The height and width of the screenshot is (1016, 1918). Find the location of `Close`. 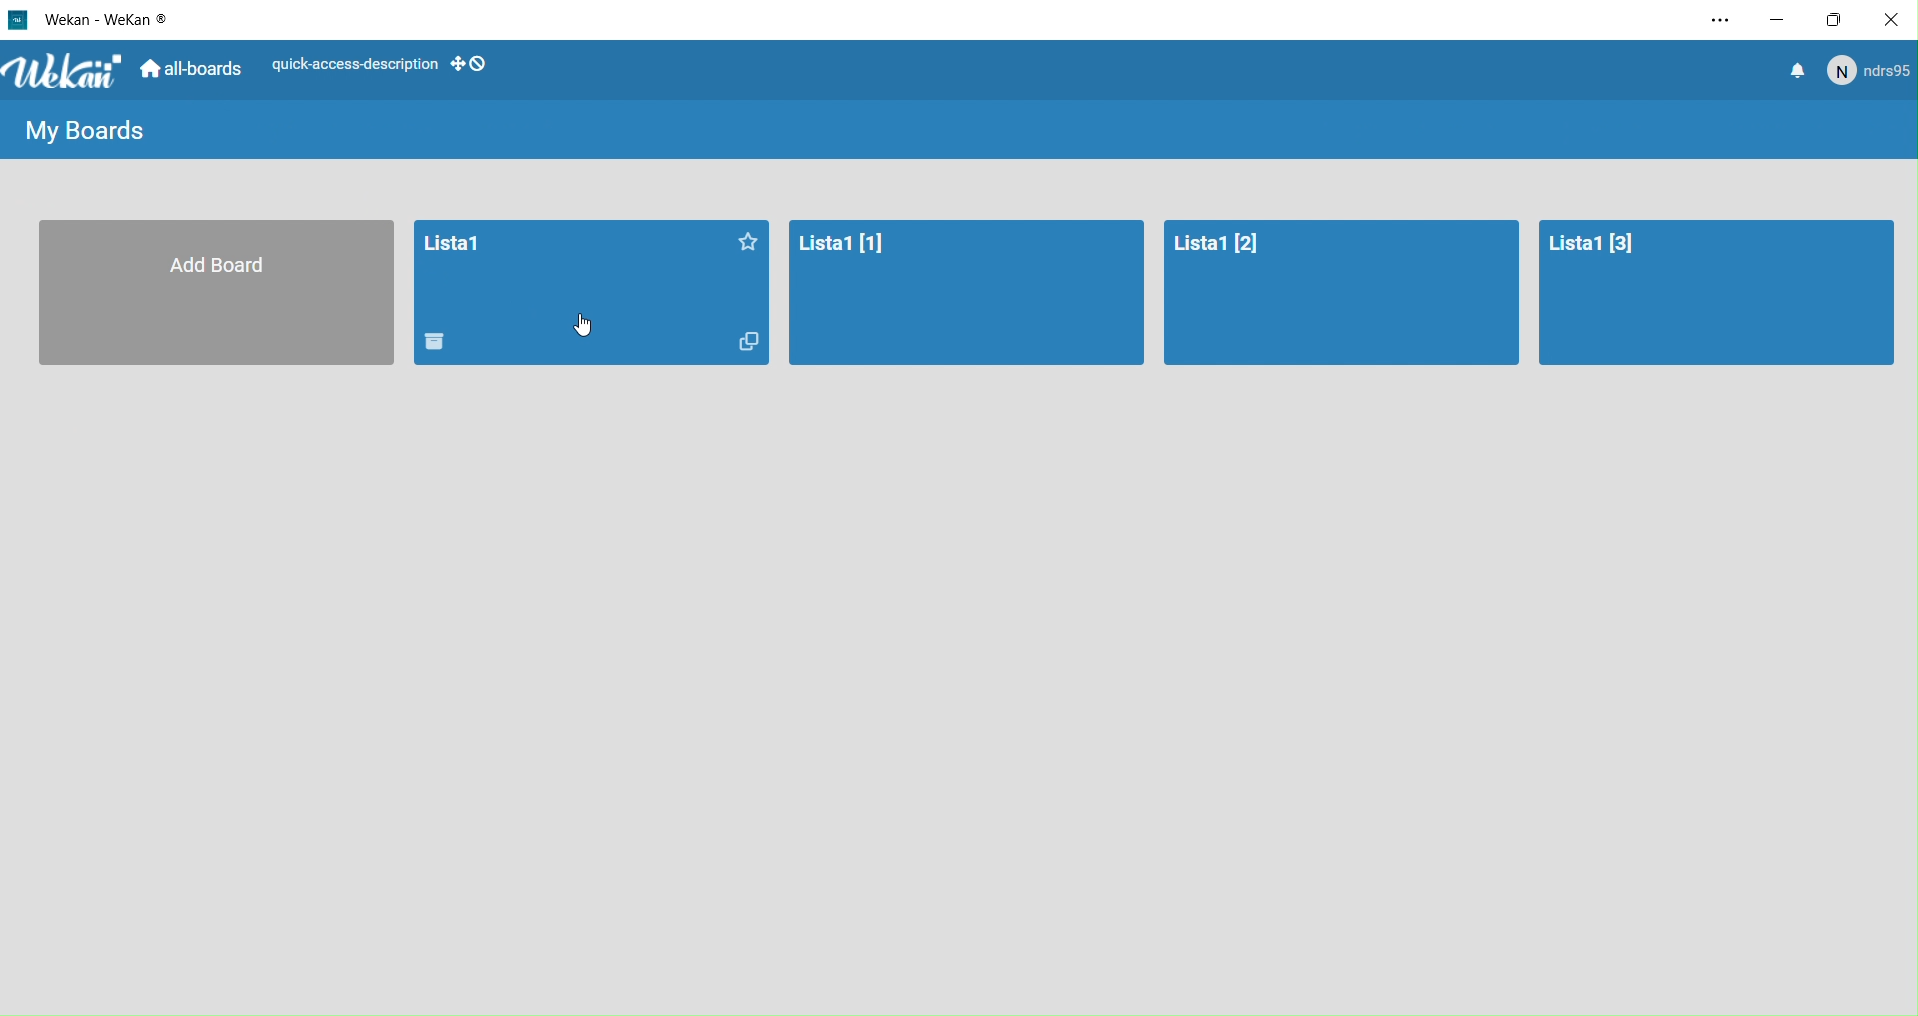

Close is located at coordinates (1894, 19).